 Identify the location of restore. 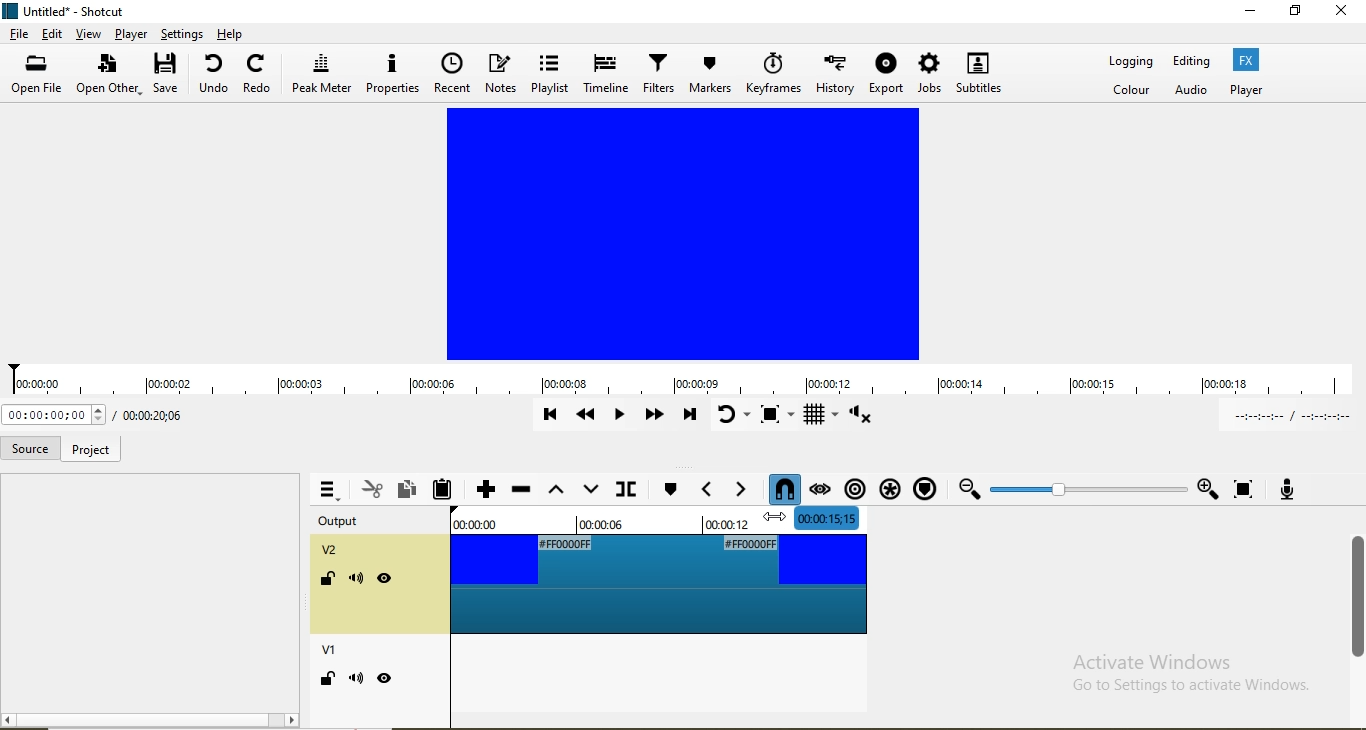
(1297, 13).